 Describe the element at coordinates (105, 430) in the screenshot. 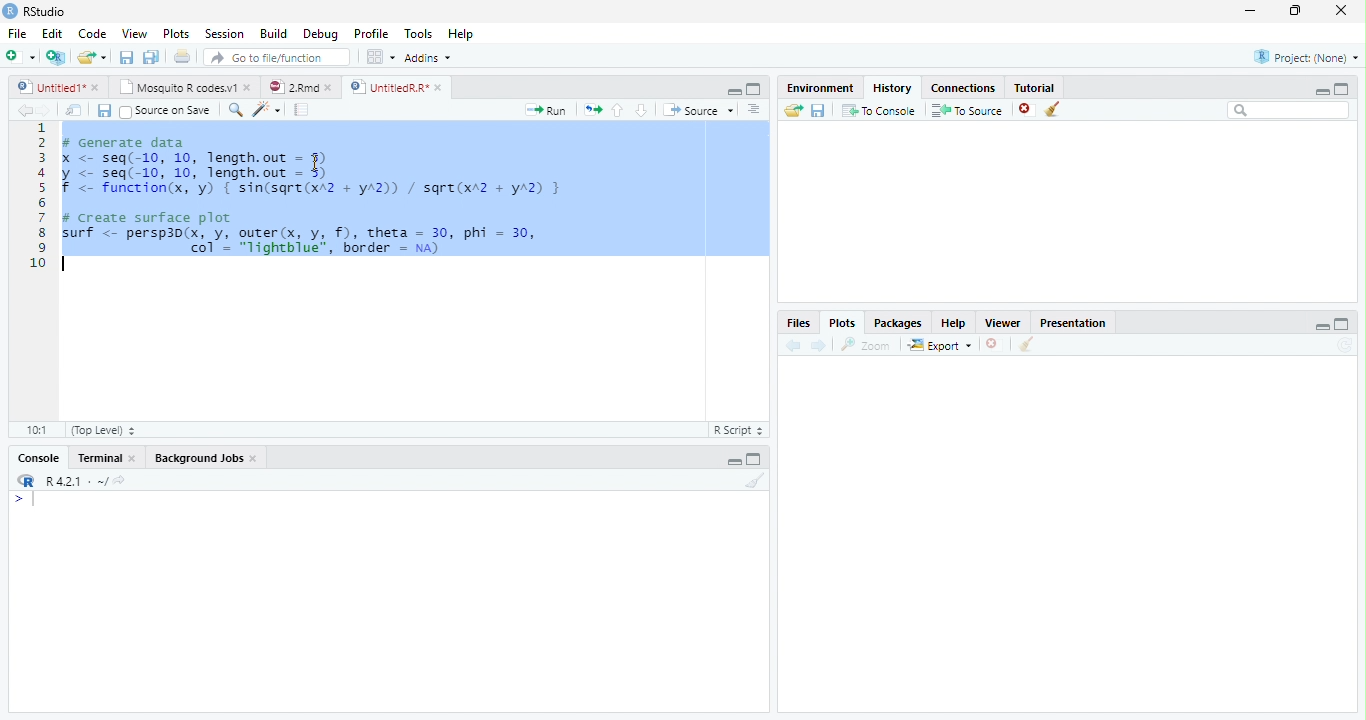

I see `(Top Level)` at that location.